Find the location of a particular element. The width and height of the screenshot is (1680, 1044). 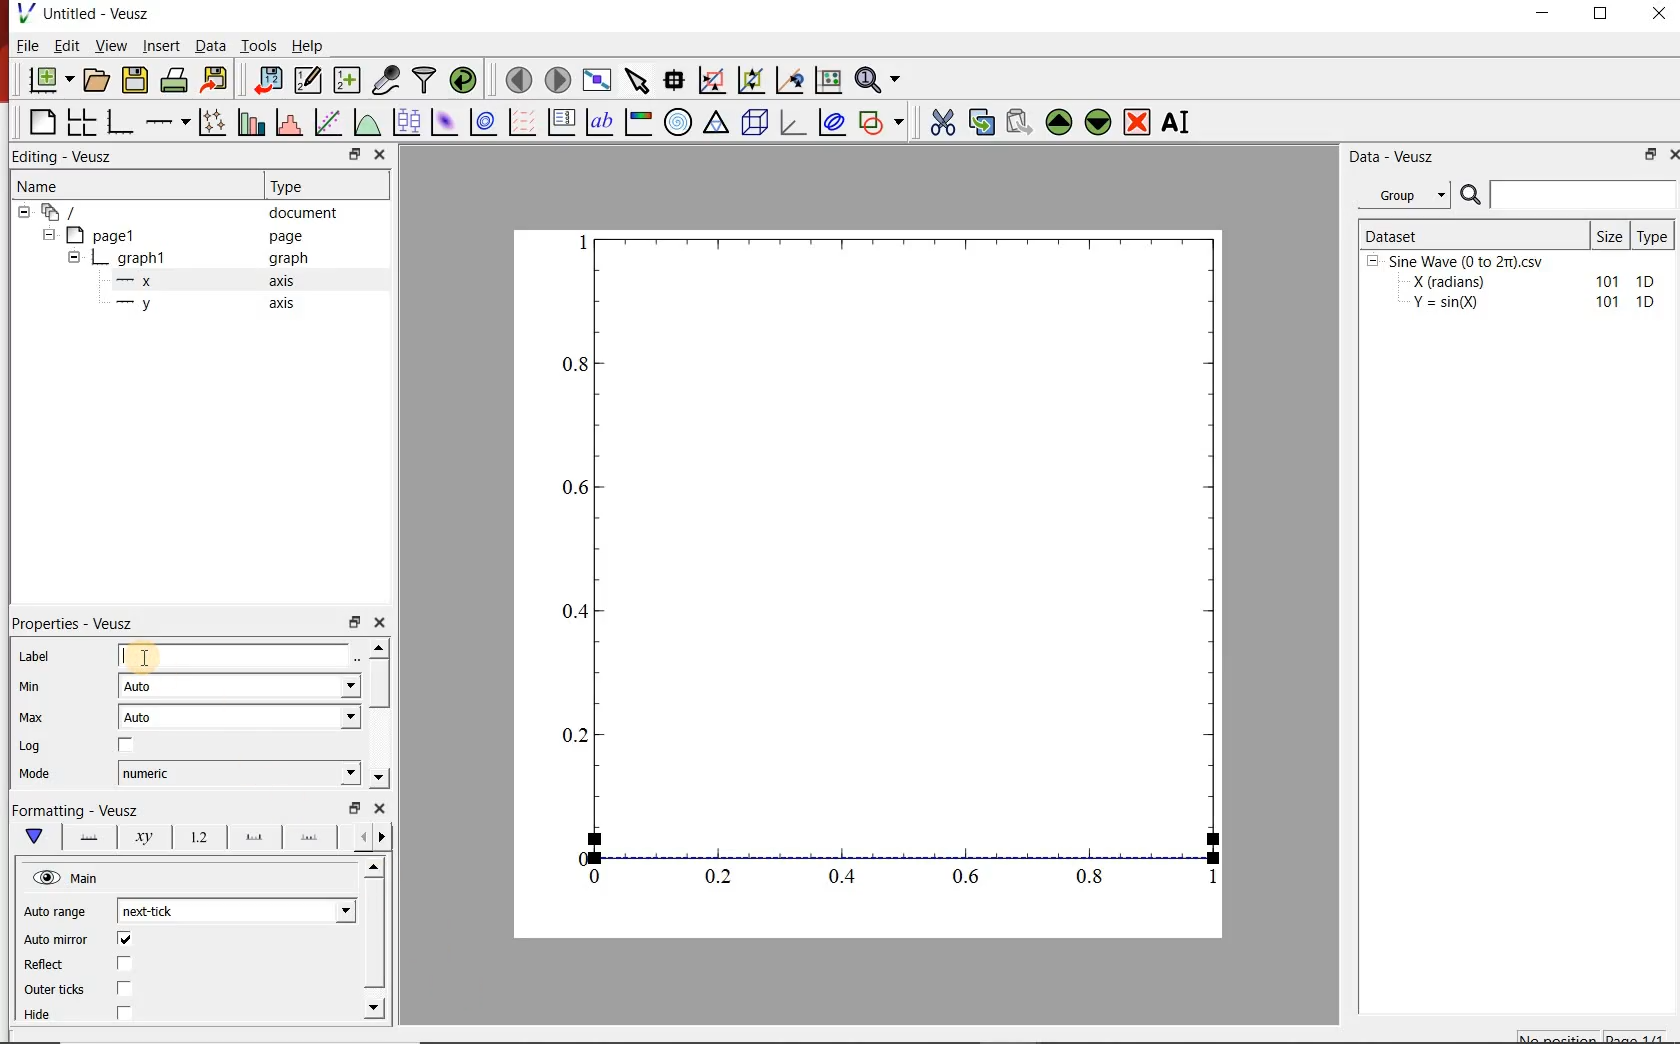

Horizontal scrollbar is located at coordinates (377, 936).